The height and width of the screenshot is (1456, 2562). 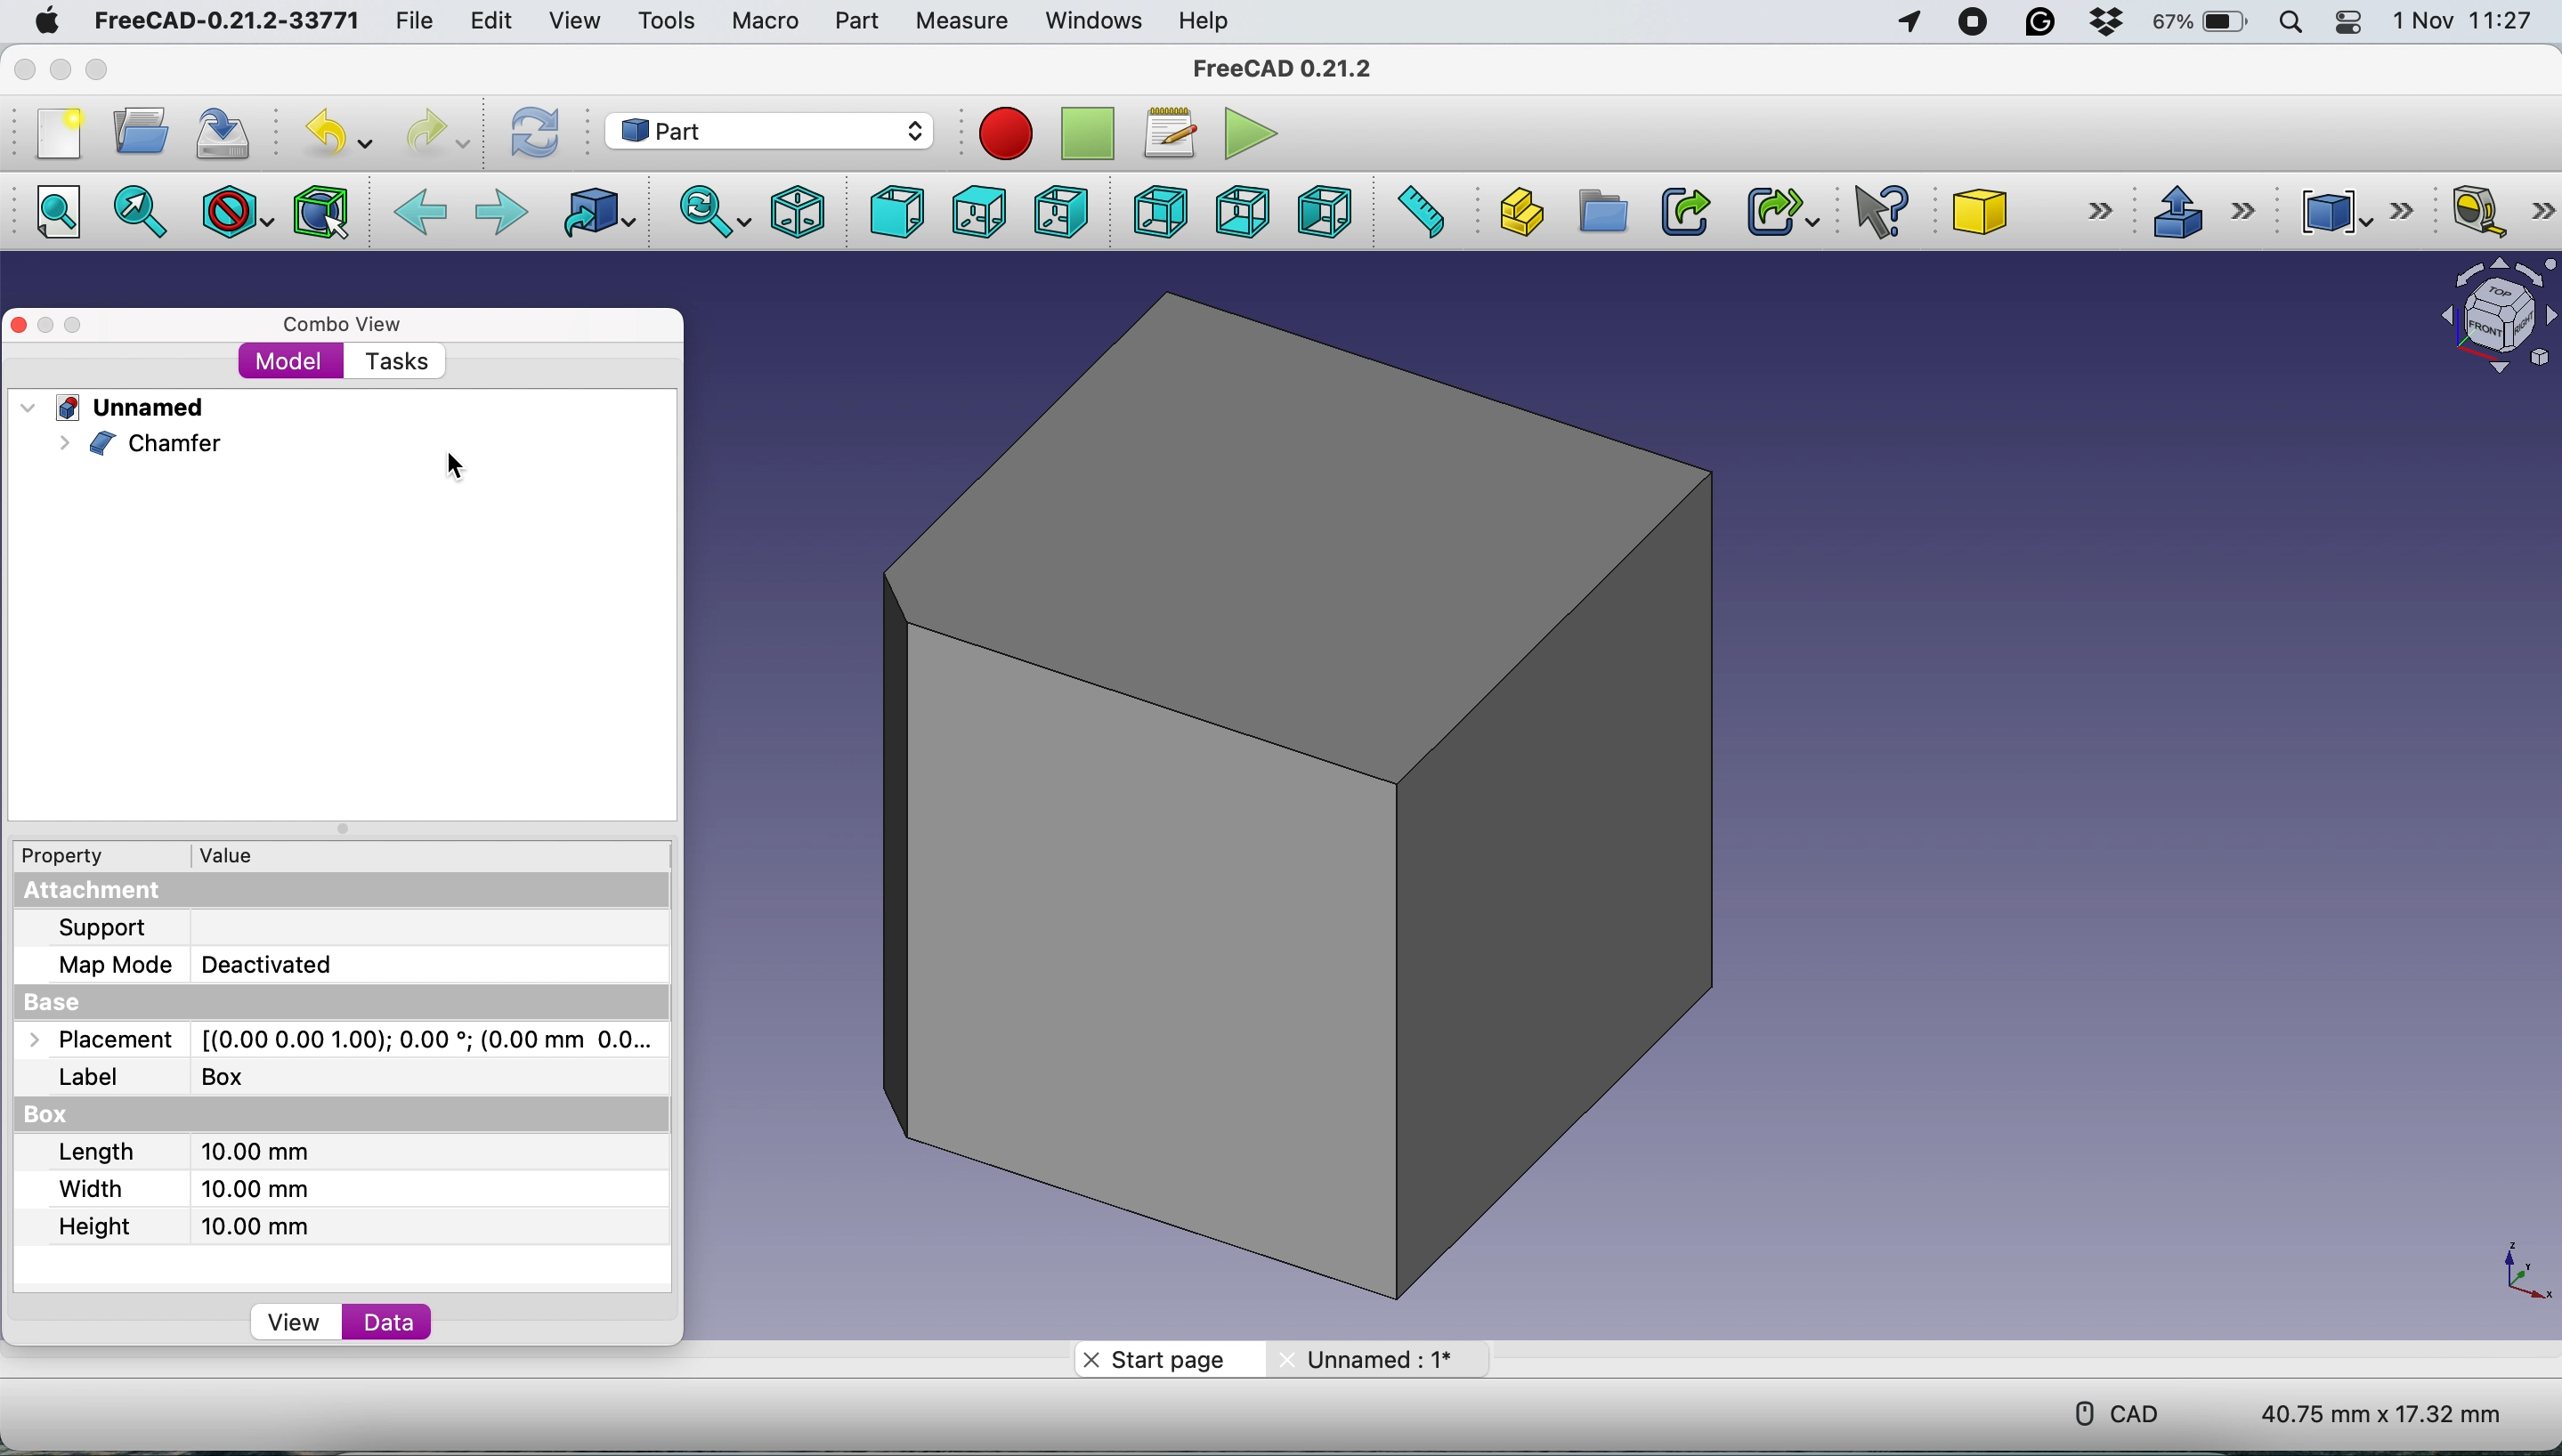 I want to click on forward, so click(x=502, y=211).